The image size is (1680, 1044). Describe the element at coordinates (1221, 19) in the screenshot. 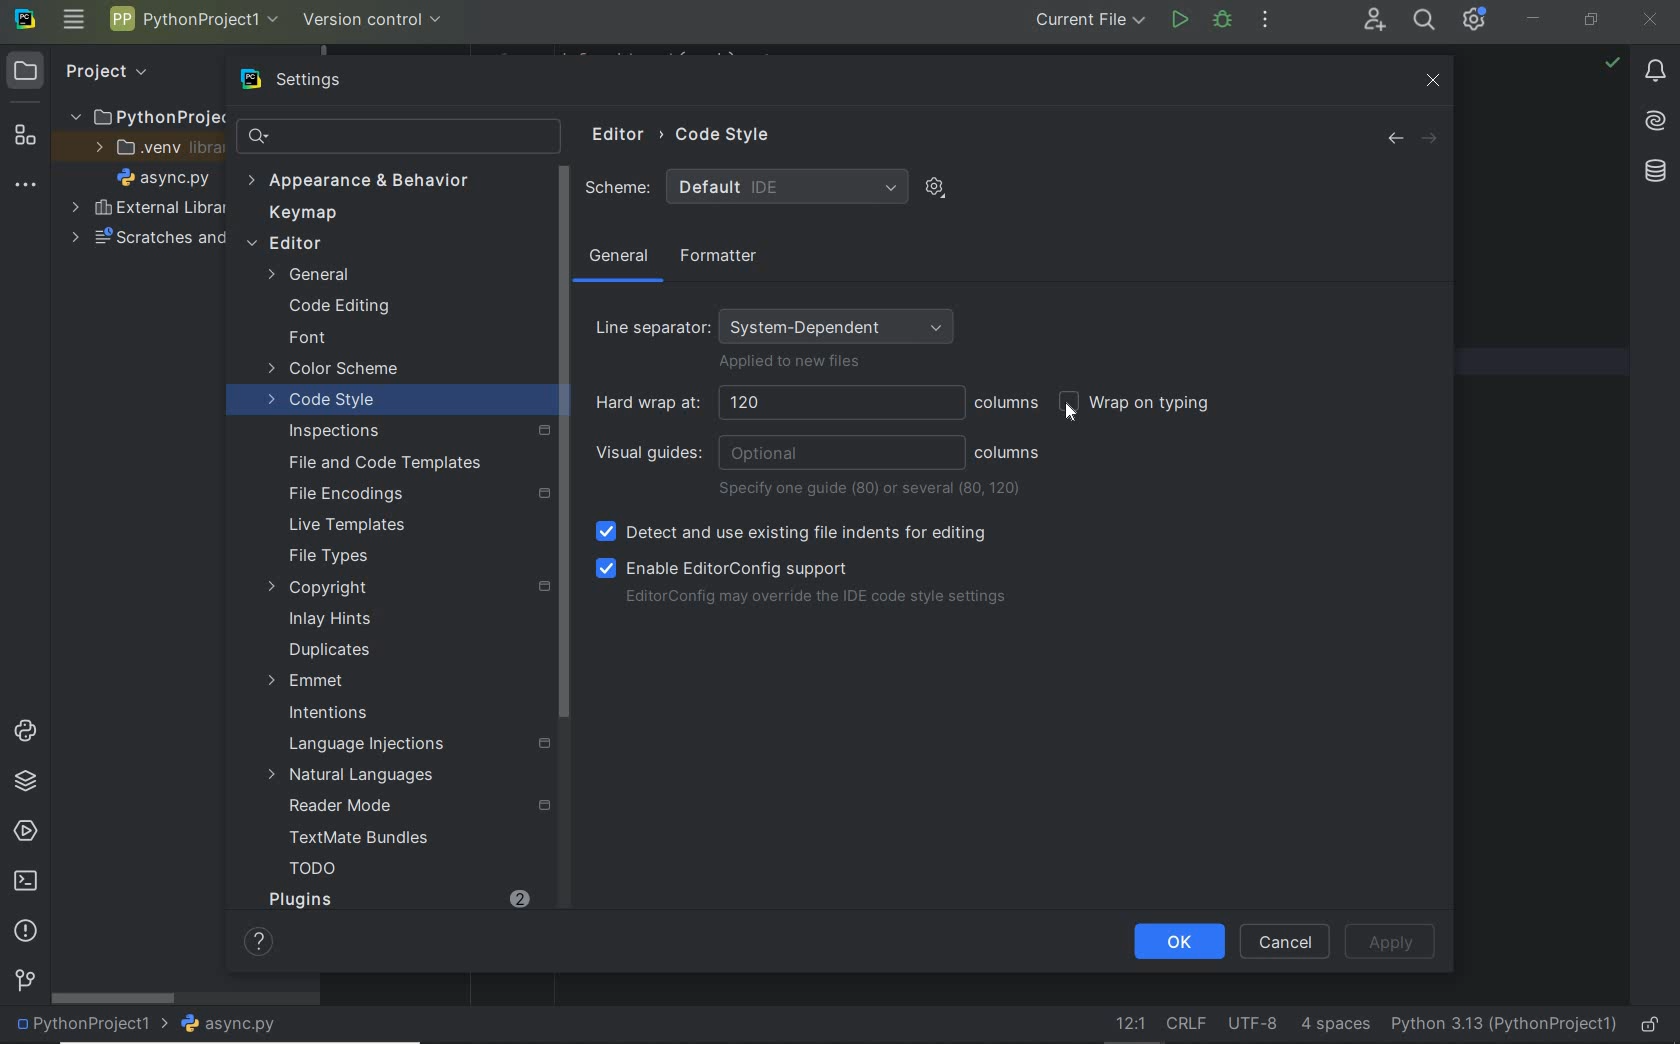

I see `bug` at that location.